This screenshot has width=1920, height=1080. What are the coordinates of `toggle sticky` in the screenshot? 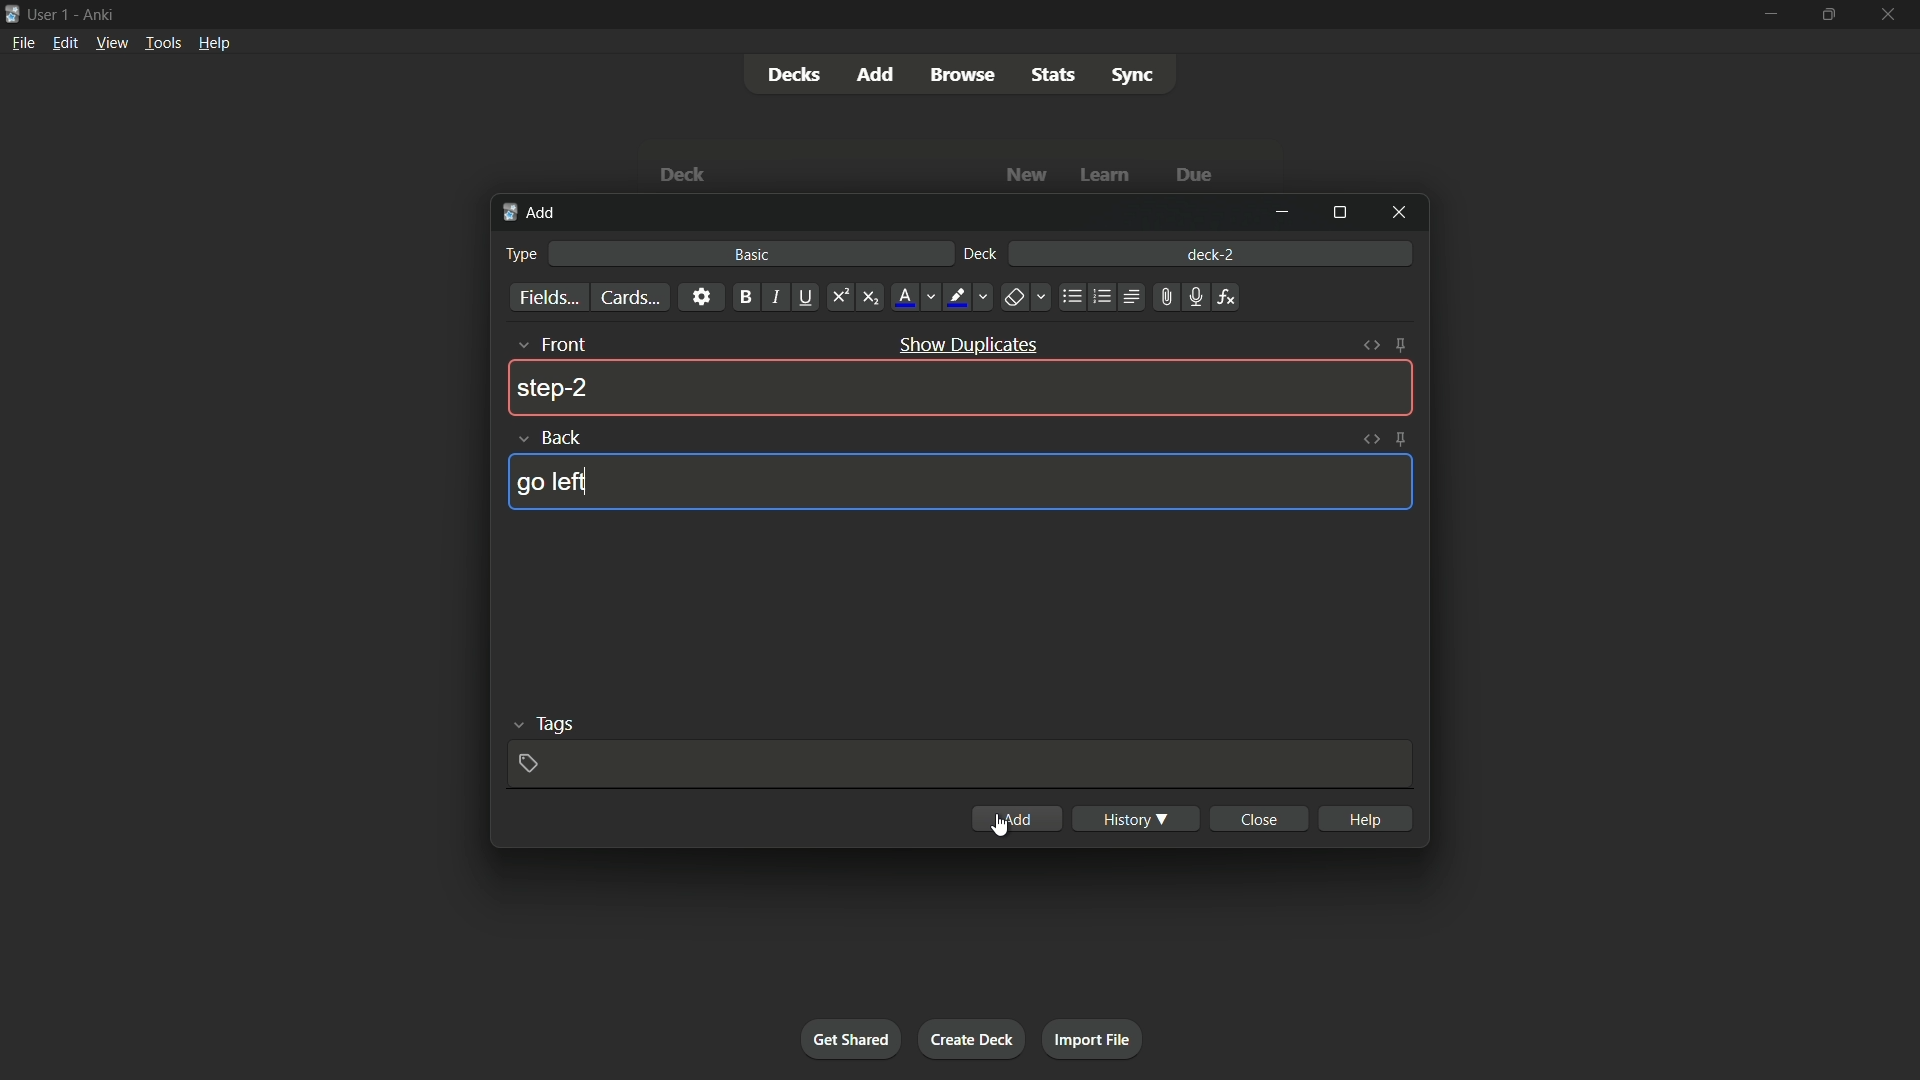 It's located at (1403, 346).